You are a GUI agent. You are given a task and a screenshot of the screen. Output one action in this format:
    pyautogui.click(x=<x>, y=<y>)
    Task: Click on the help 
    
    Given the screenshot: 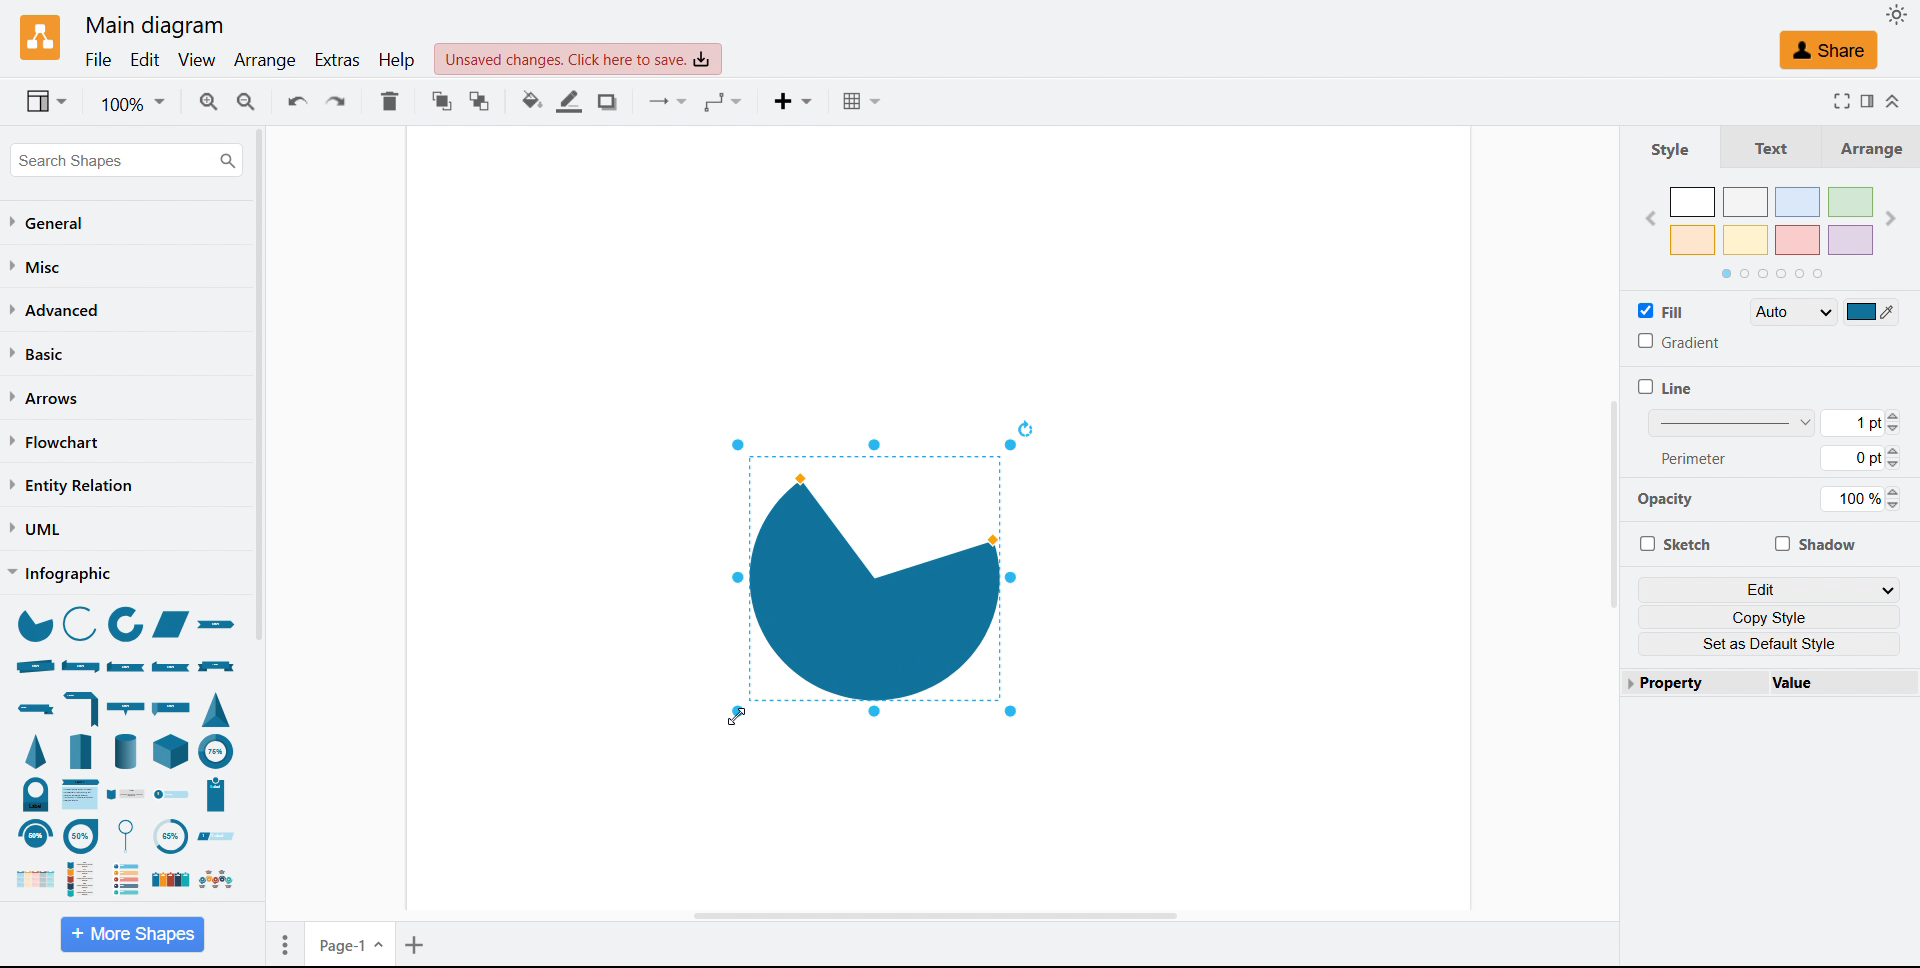 What is the action you would take?
    pyautogui.click(x=398, y=59)
    